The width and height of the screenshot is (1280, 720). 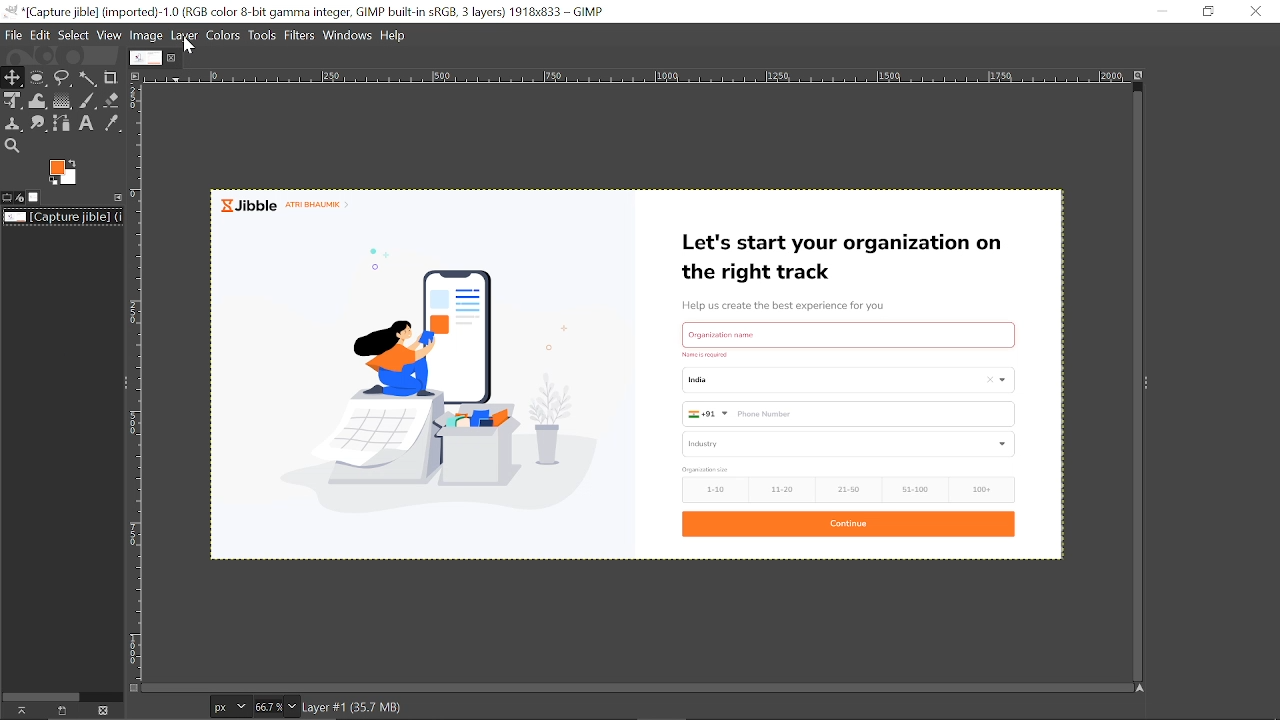 I want to click on Help, so click(x=396, y=34).